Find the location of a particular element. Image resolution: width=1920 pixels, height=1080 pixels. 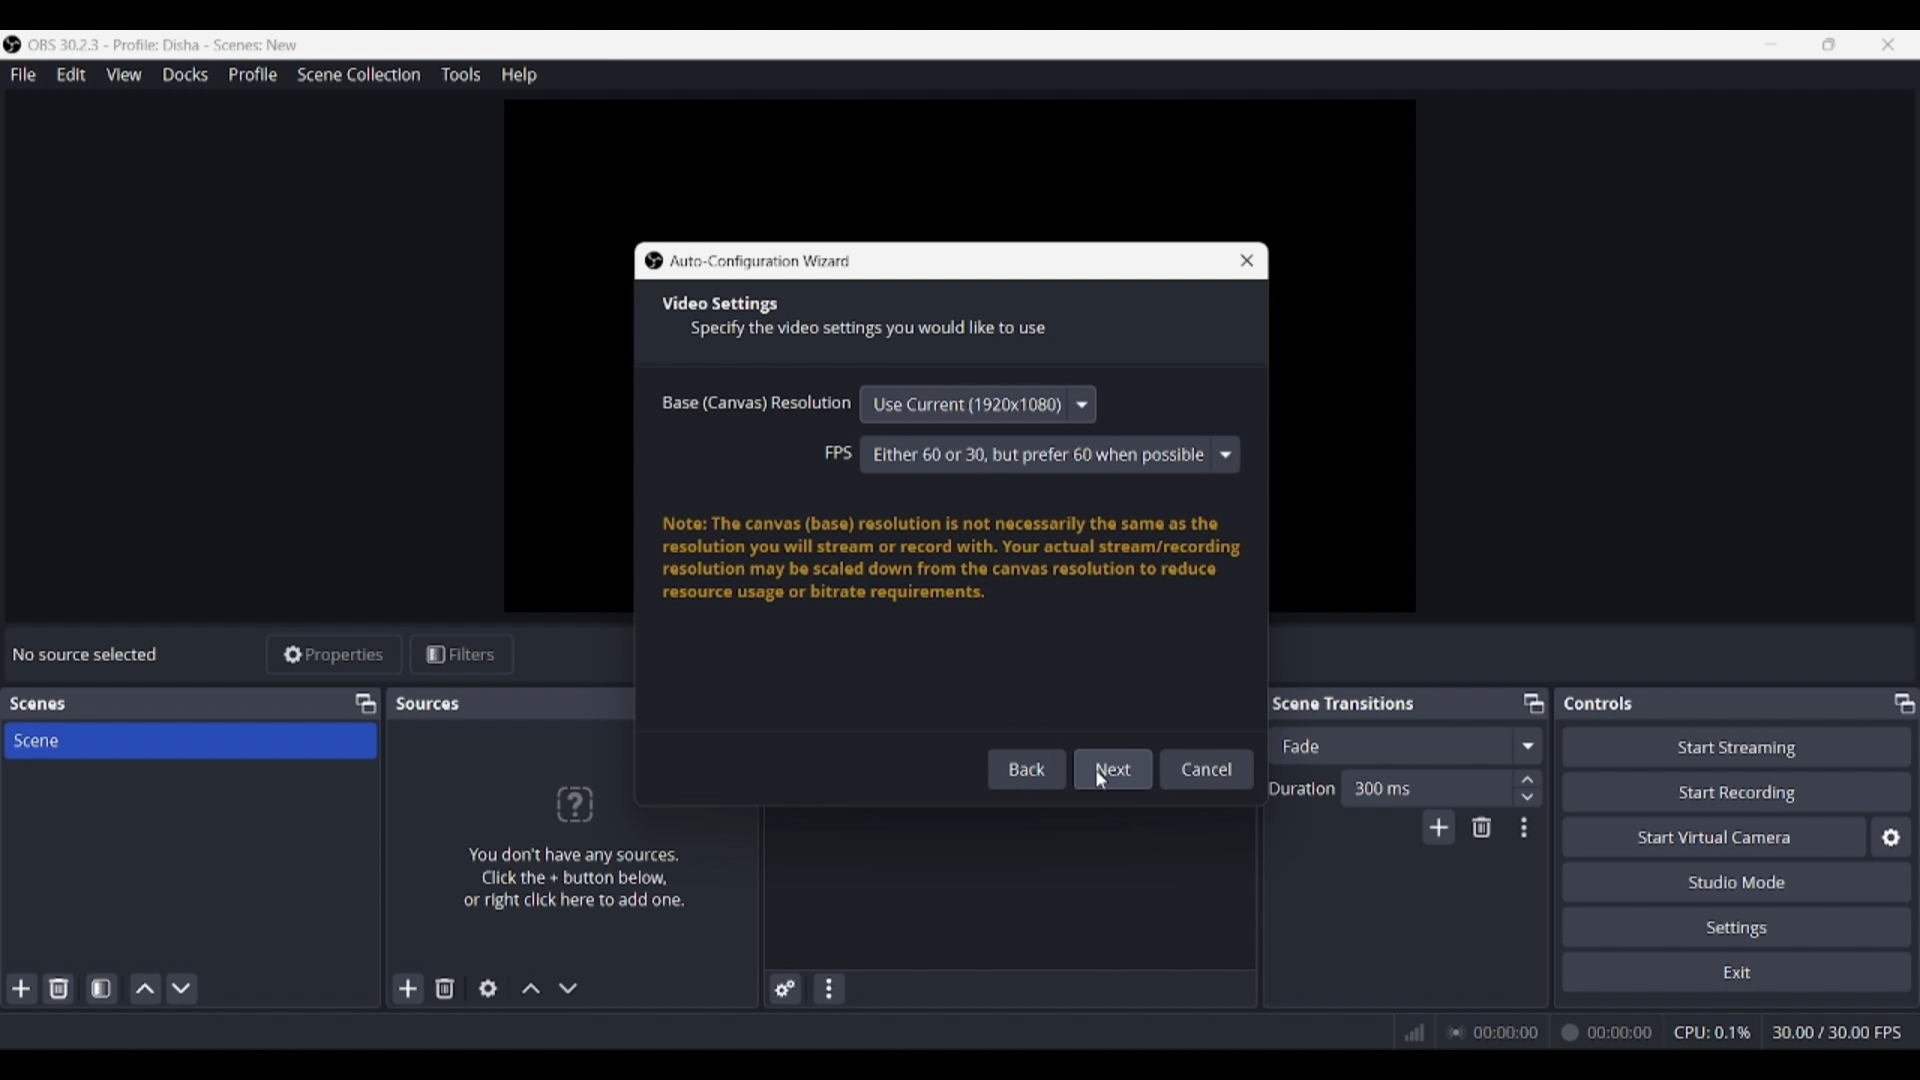

Panel title is located at coordinates (1344, 702).